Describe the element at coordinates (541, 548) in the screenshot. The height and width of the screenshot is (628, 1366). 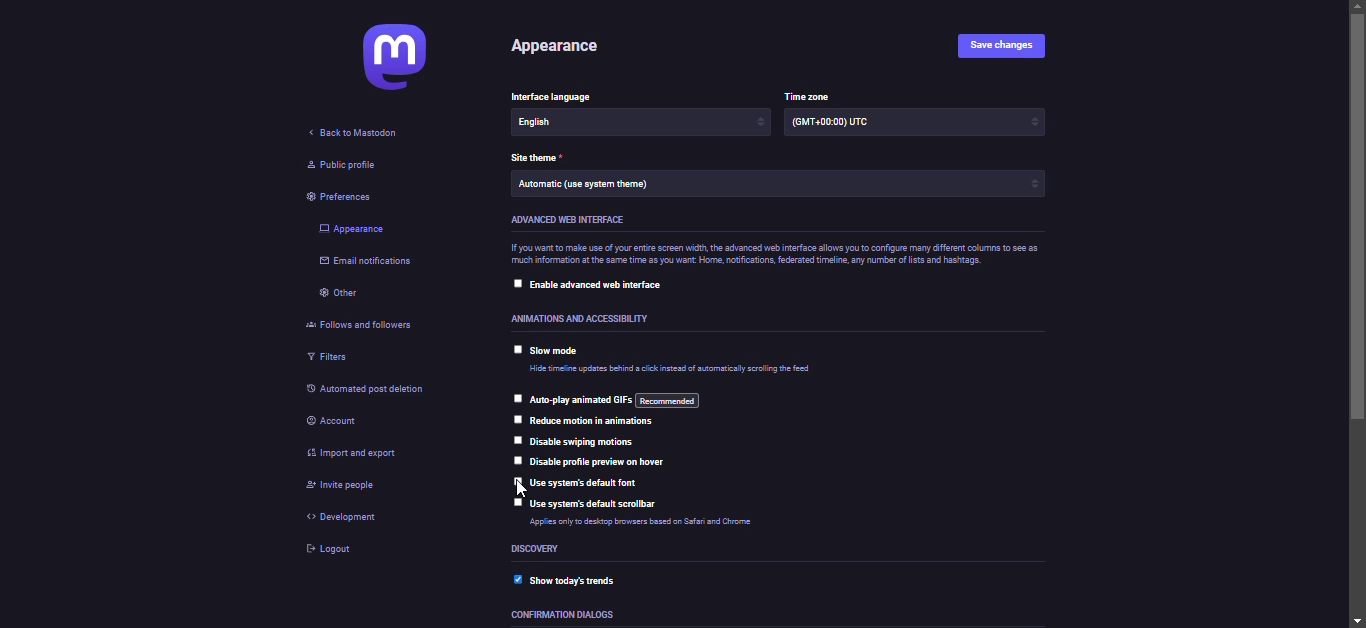
I see `discovery` at that location.